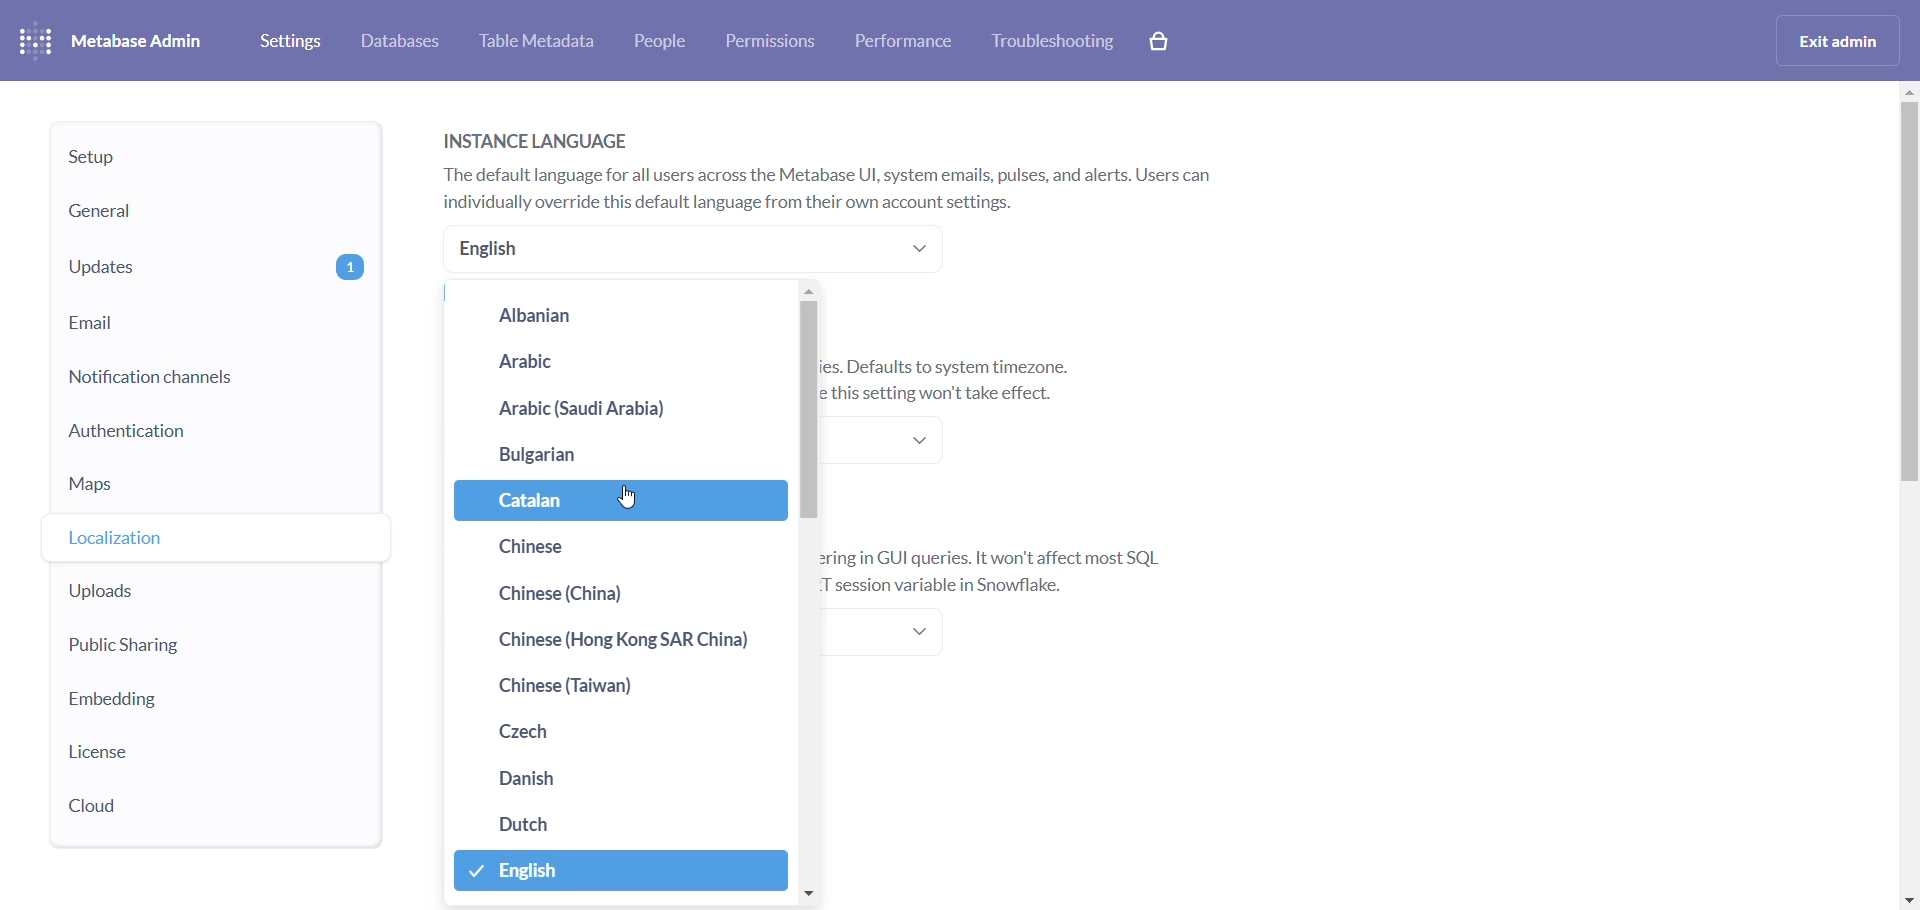 The width and height of the screenshot is (1920, 910). I want to click on uploads, so click(196, 587).